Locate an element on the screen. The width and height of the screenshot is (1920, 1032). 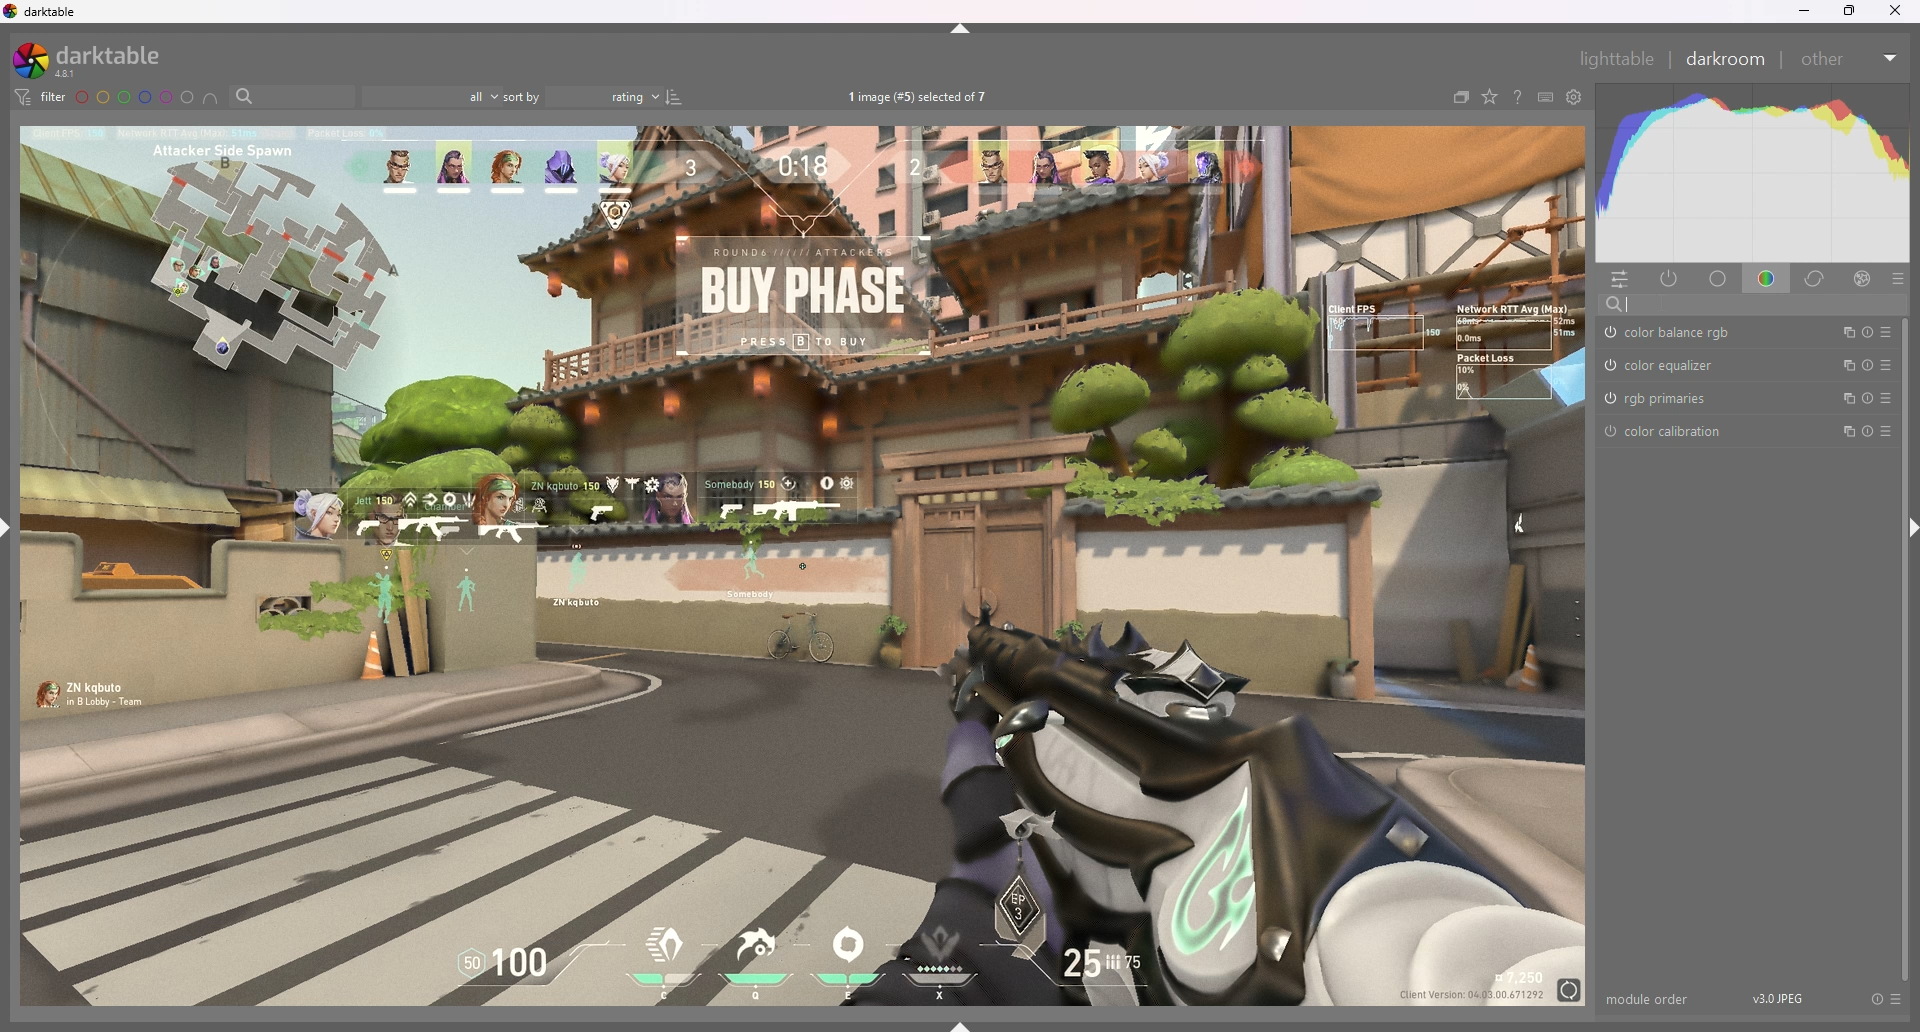
version is located at coordinates (1778, 998).